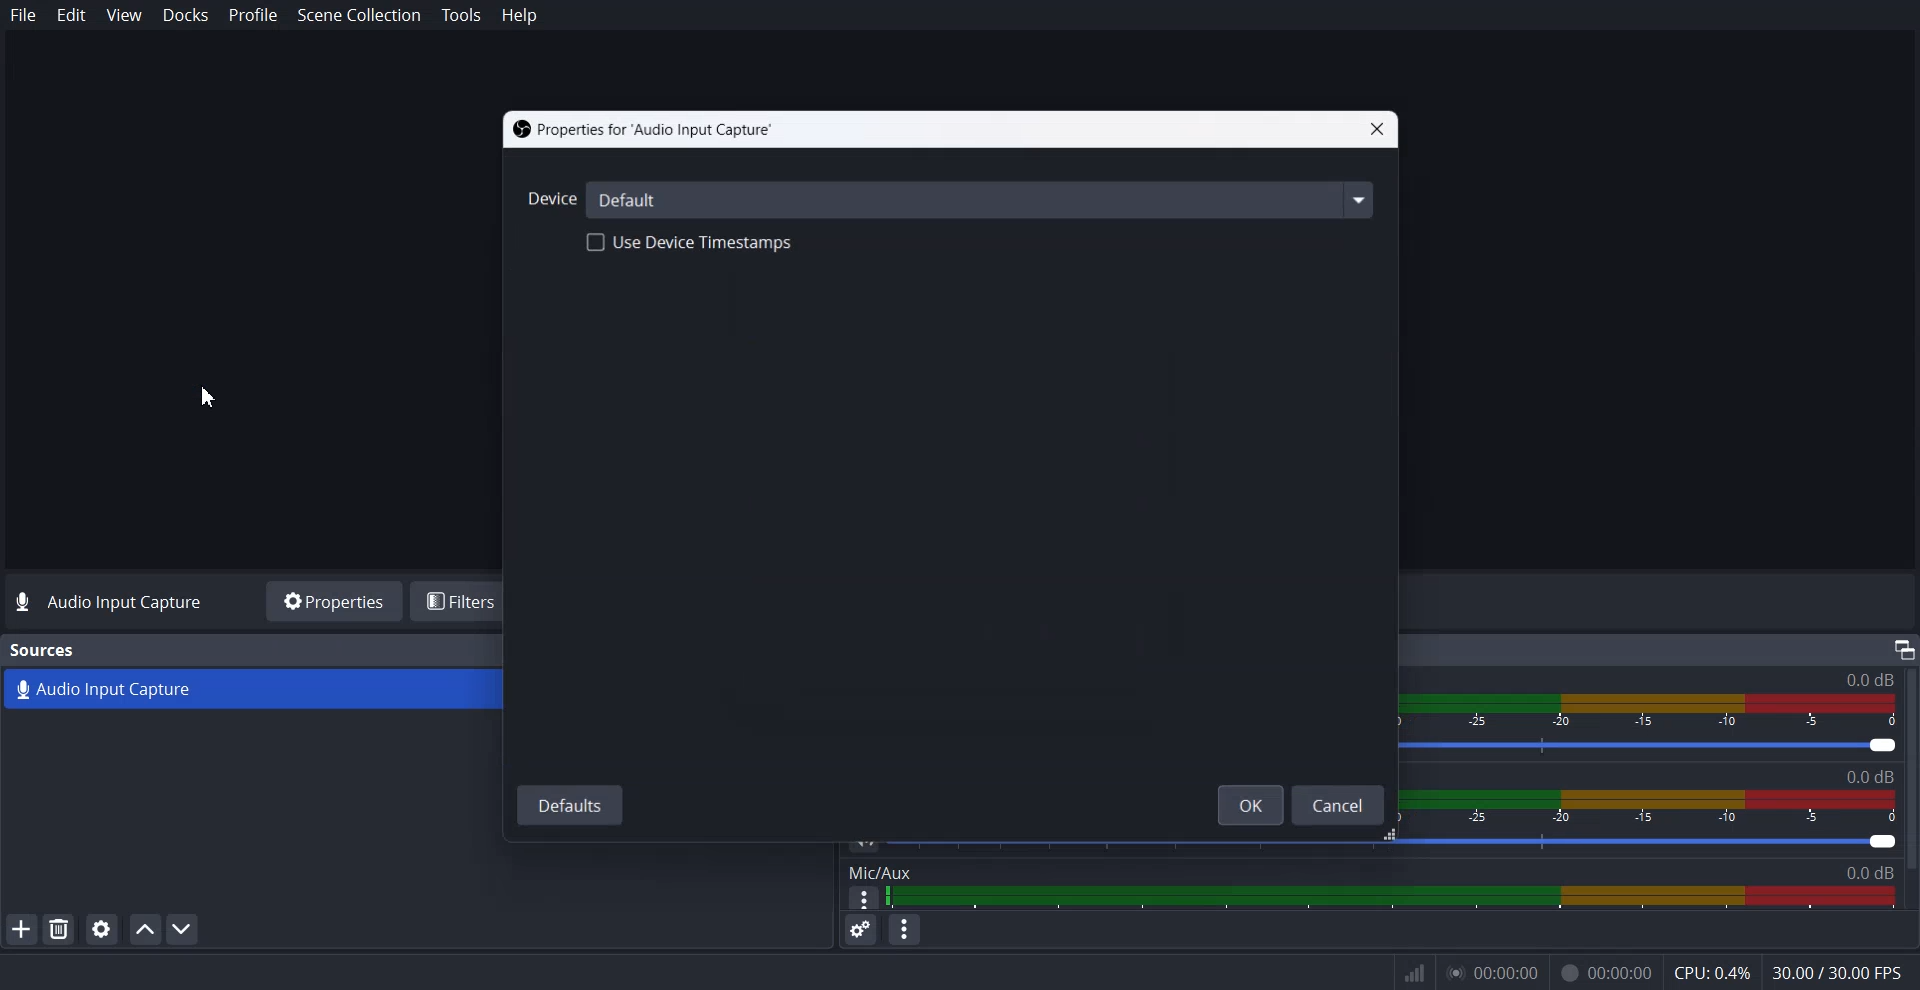  What do you see at coordinates (1860, 677) in the screenshot?
I see `0.00db` at bounding box center [1860, 677].